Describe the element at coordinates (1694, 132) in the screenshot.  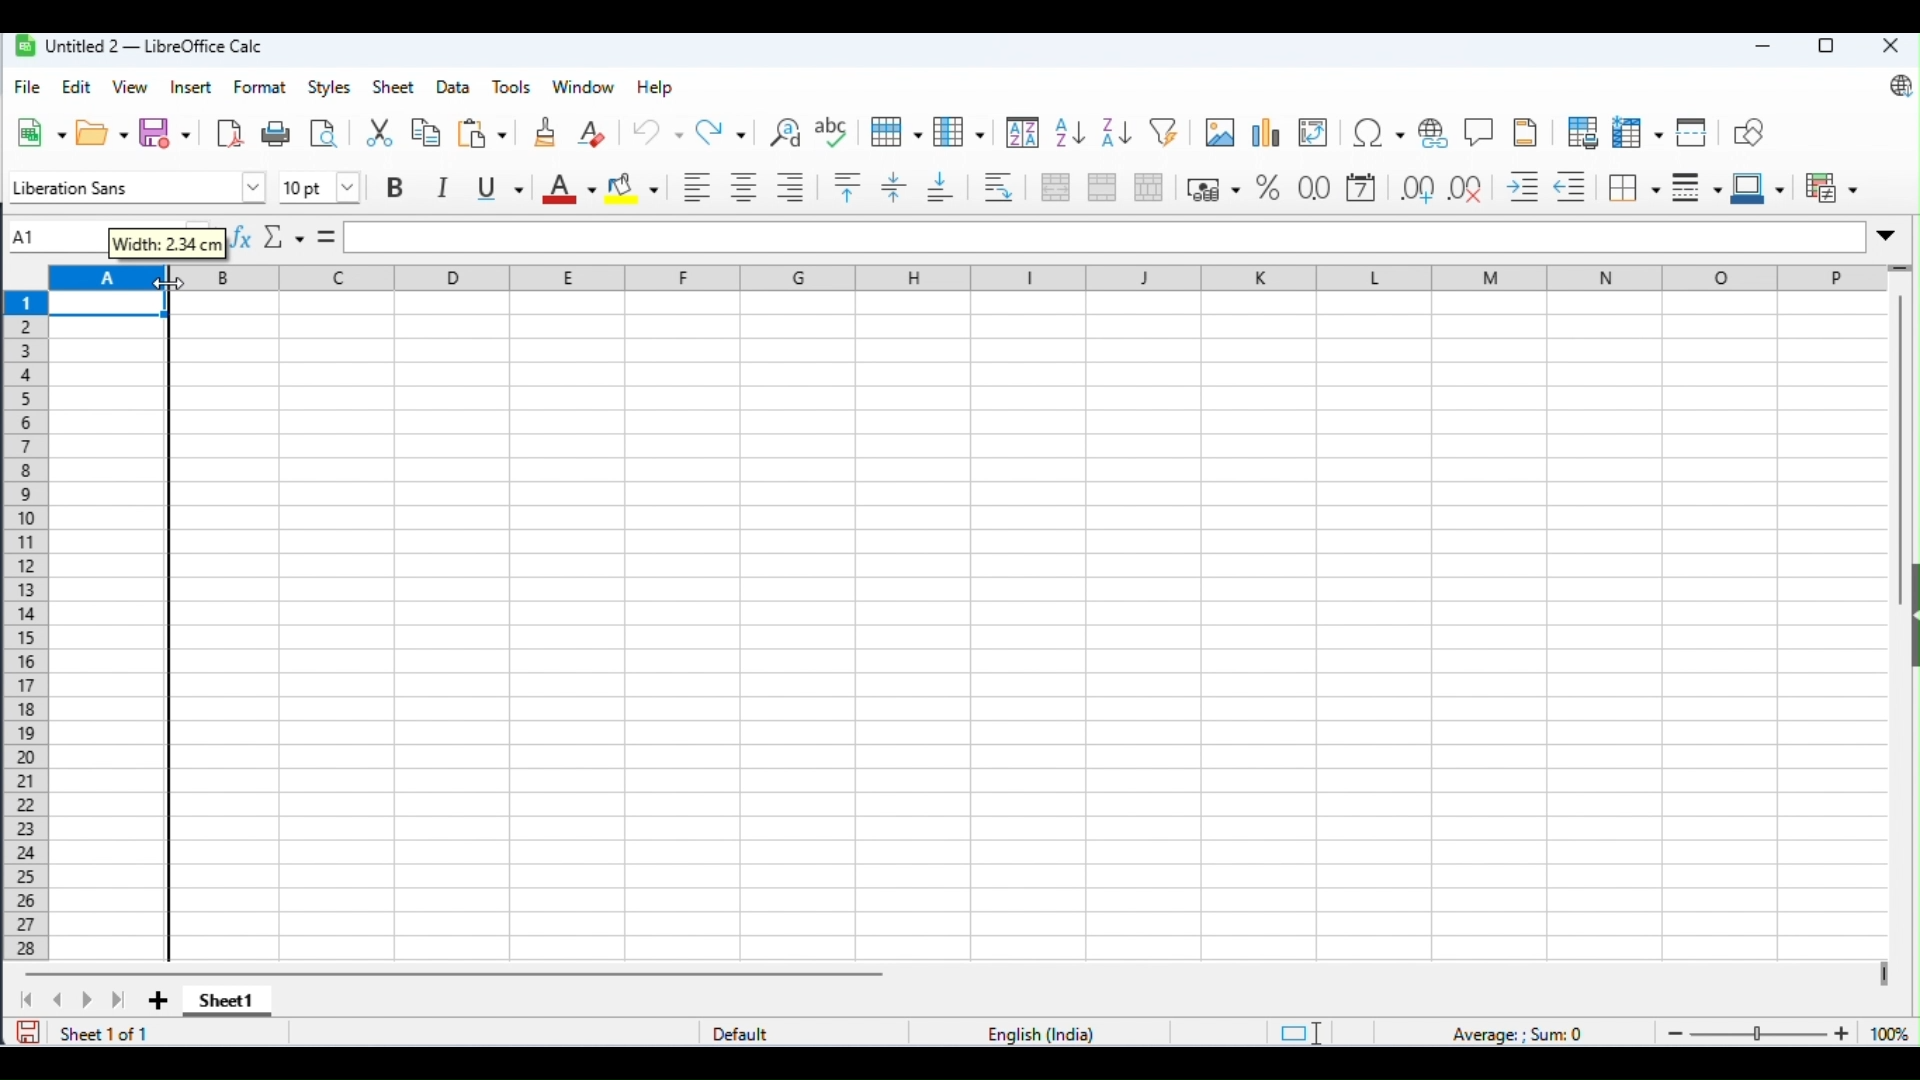
I see `split window` at that location.